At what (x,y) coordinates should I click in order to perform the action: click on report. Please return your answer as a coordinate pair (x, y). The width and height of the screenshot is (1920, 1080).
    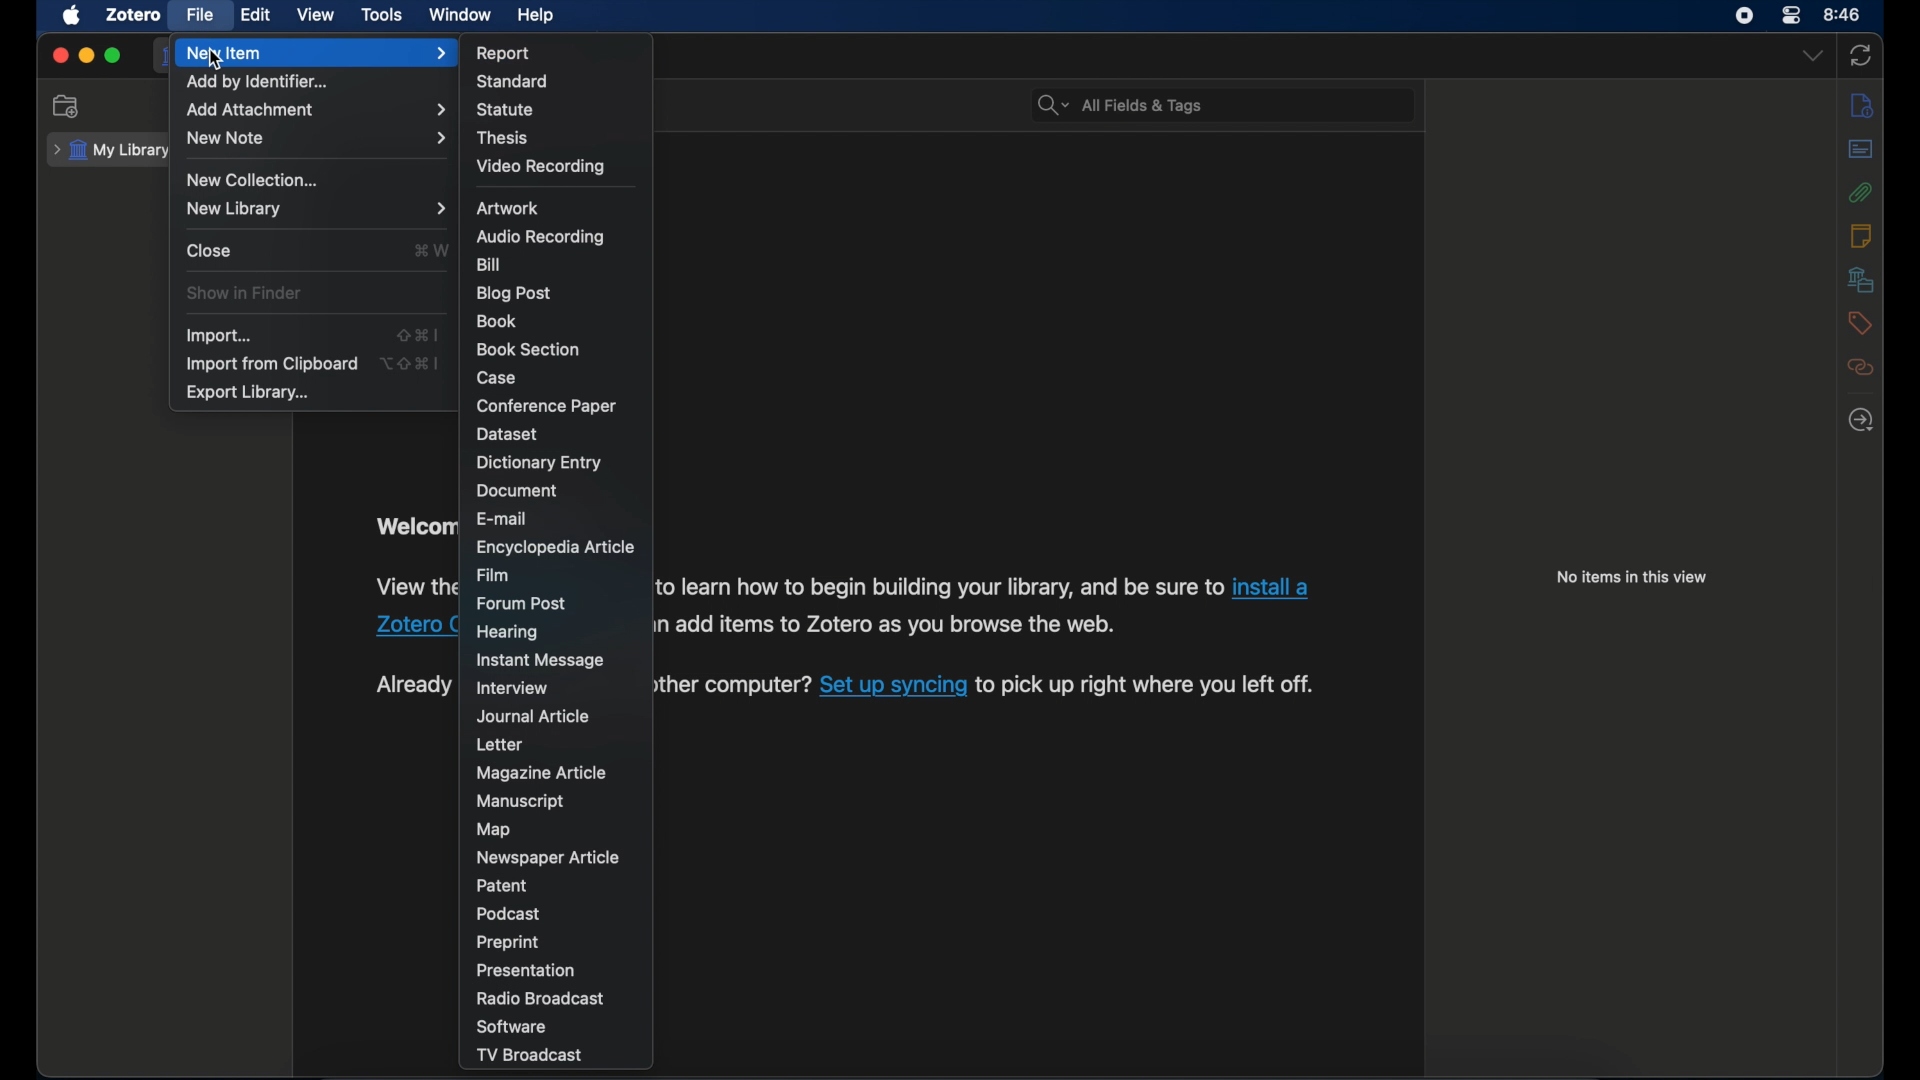
    Looking at the image, I should click on (505, 53).